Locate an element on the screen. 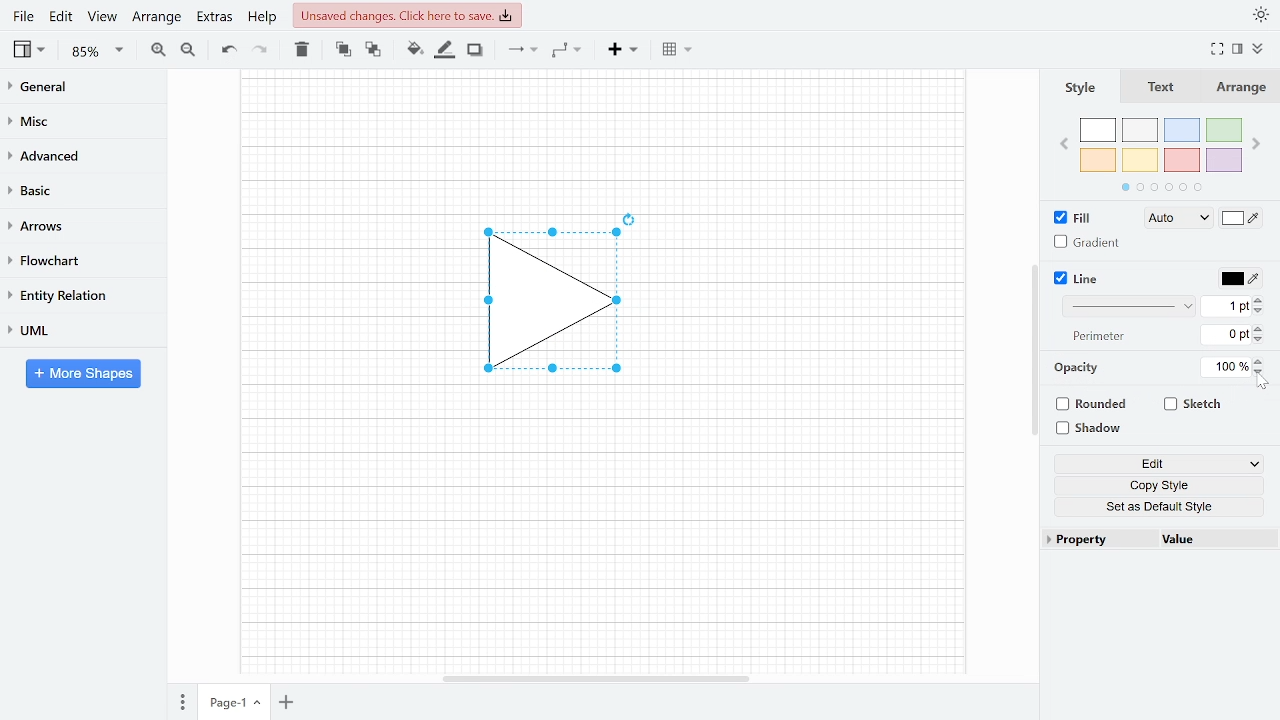 Image resolution: width=1280 pixels, height=720 pixels. View is located at coordinates (102, 16).